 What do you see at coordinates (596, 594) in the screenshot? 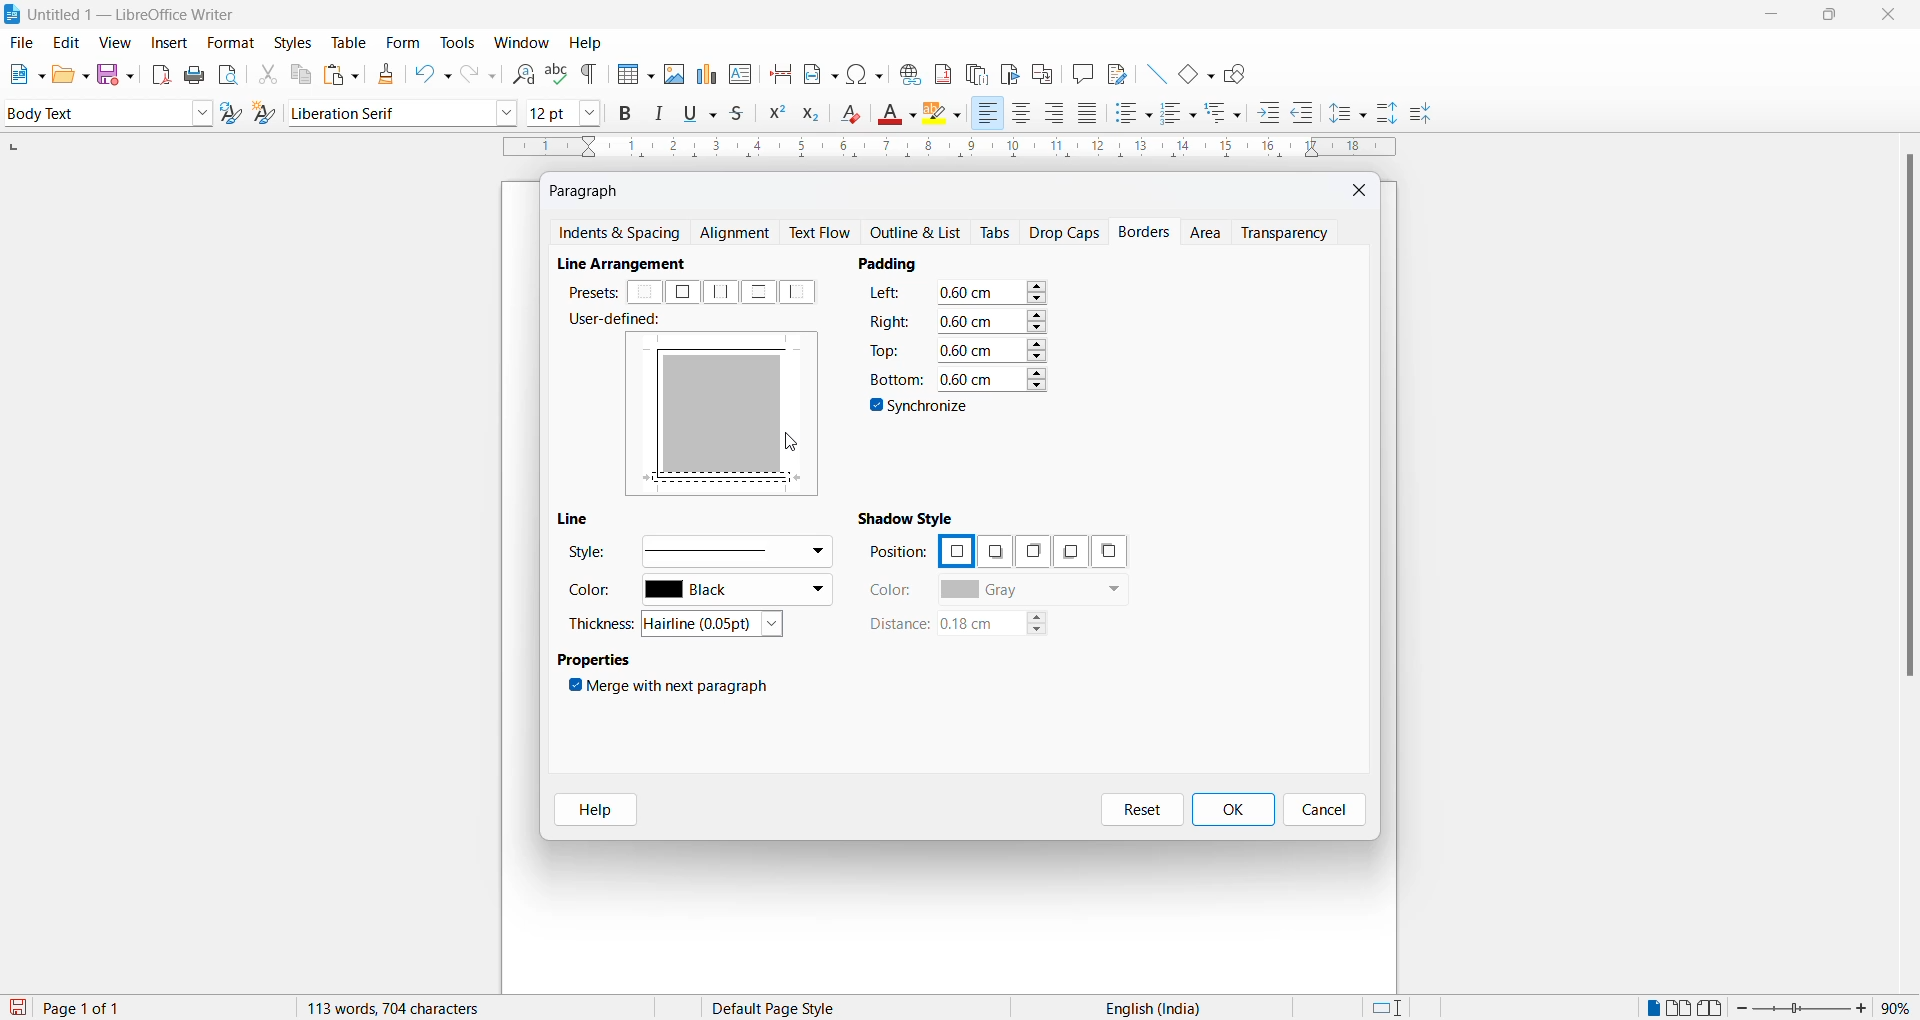
I see `color` at bounding box center [596, 594].